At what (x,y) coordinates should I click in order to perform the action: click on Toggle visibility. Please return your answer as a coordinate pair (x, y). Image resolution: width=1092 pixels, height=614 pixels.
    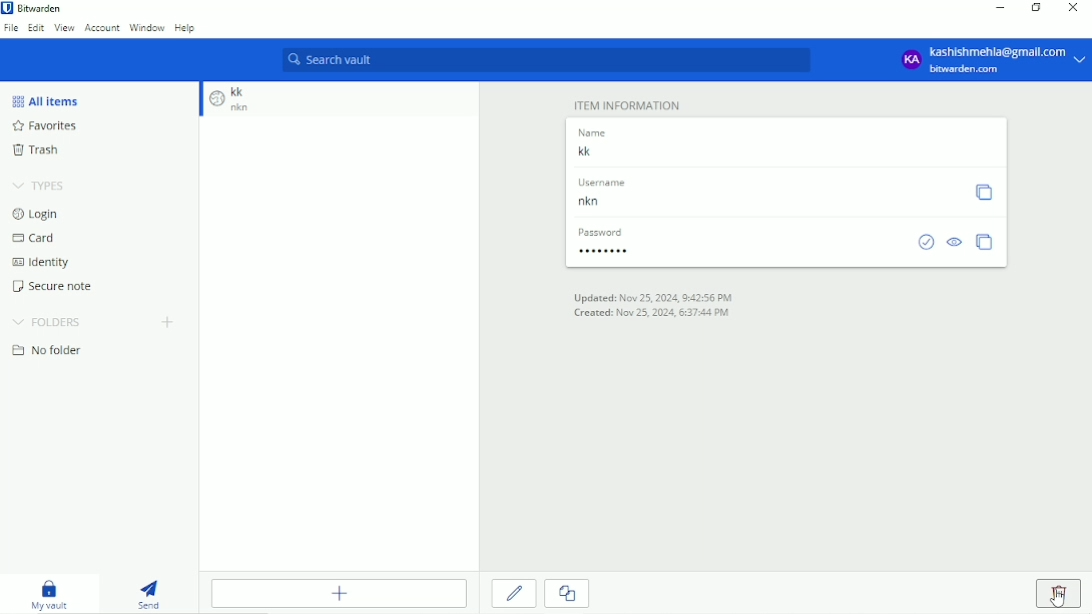
    Looking at the image, I should click on (956, 242).